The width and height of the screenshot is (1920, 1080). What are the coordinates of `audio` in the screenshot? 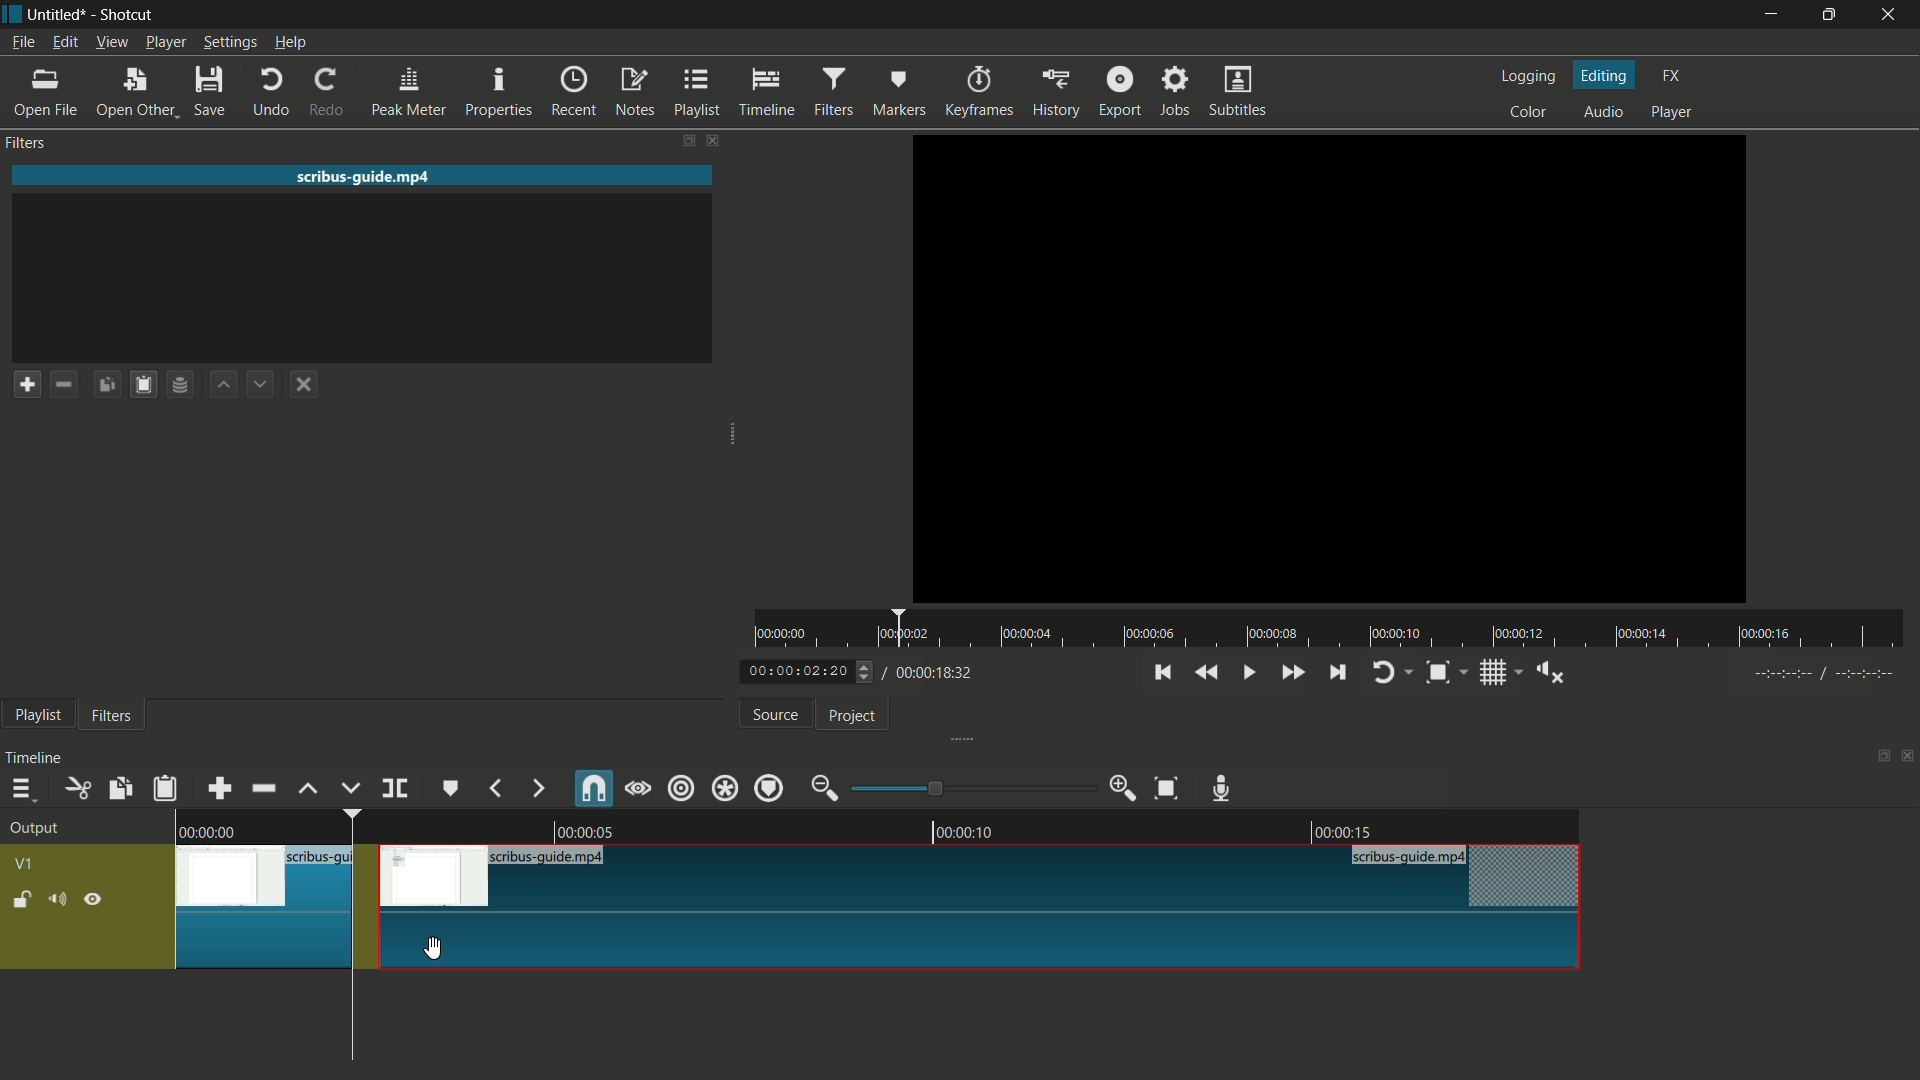 It's located at (1603, 113).